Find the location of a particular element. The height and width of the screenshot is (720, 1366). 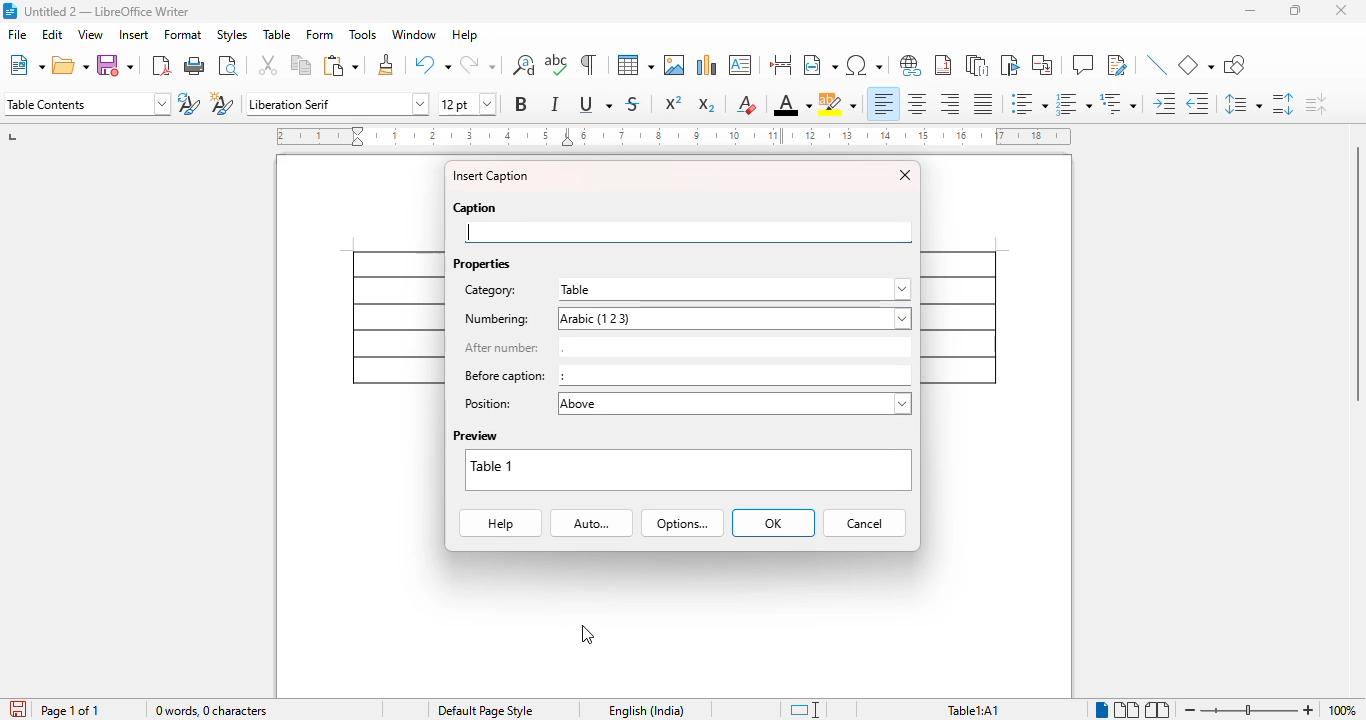

cancel is located at coordinates (864, 523).